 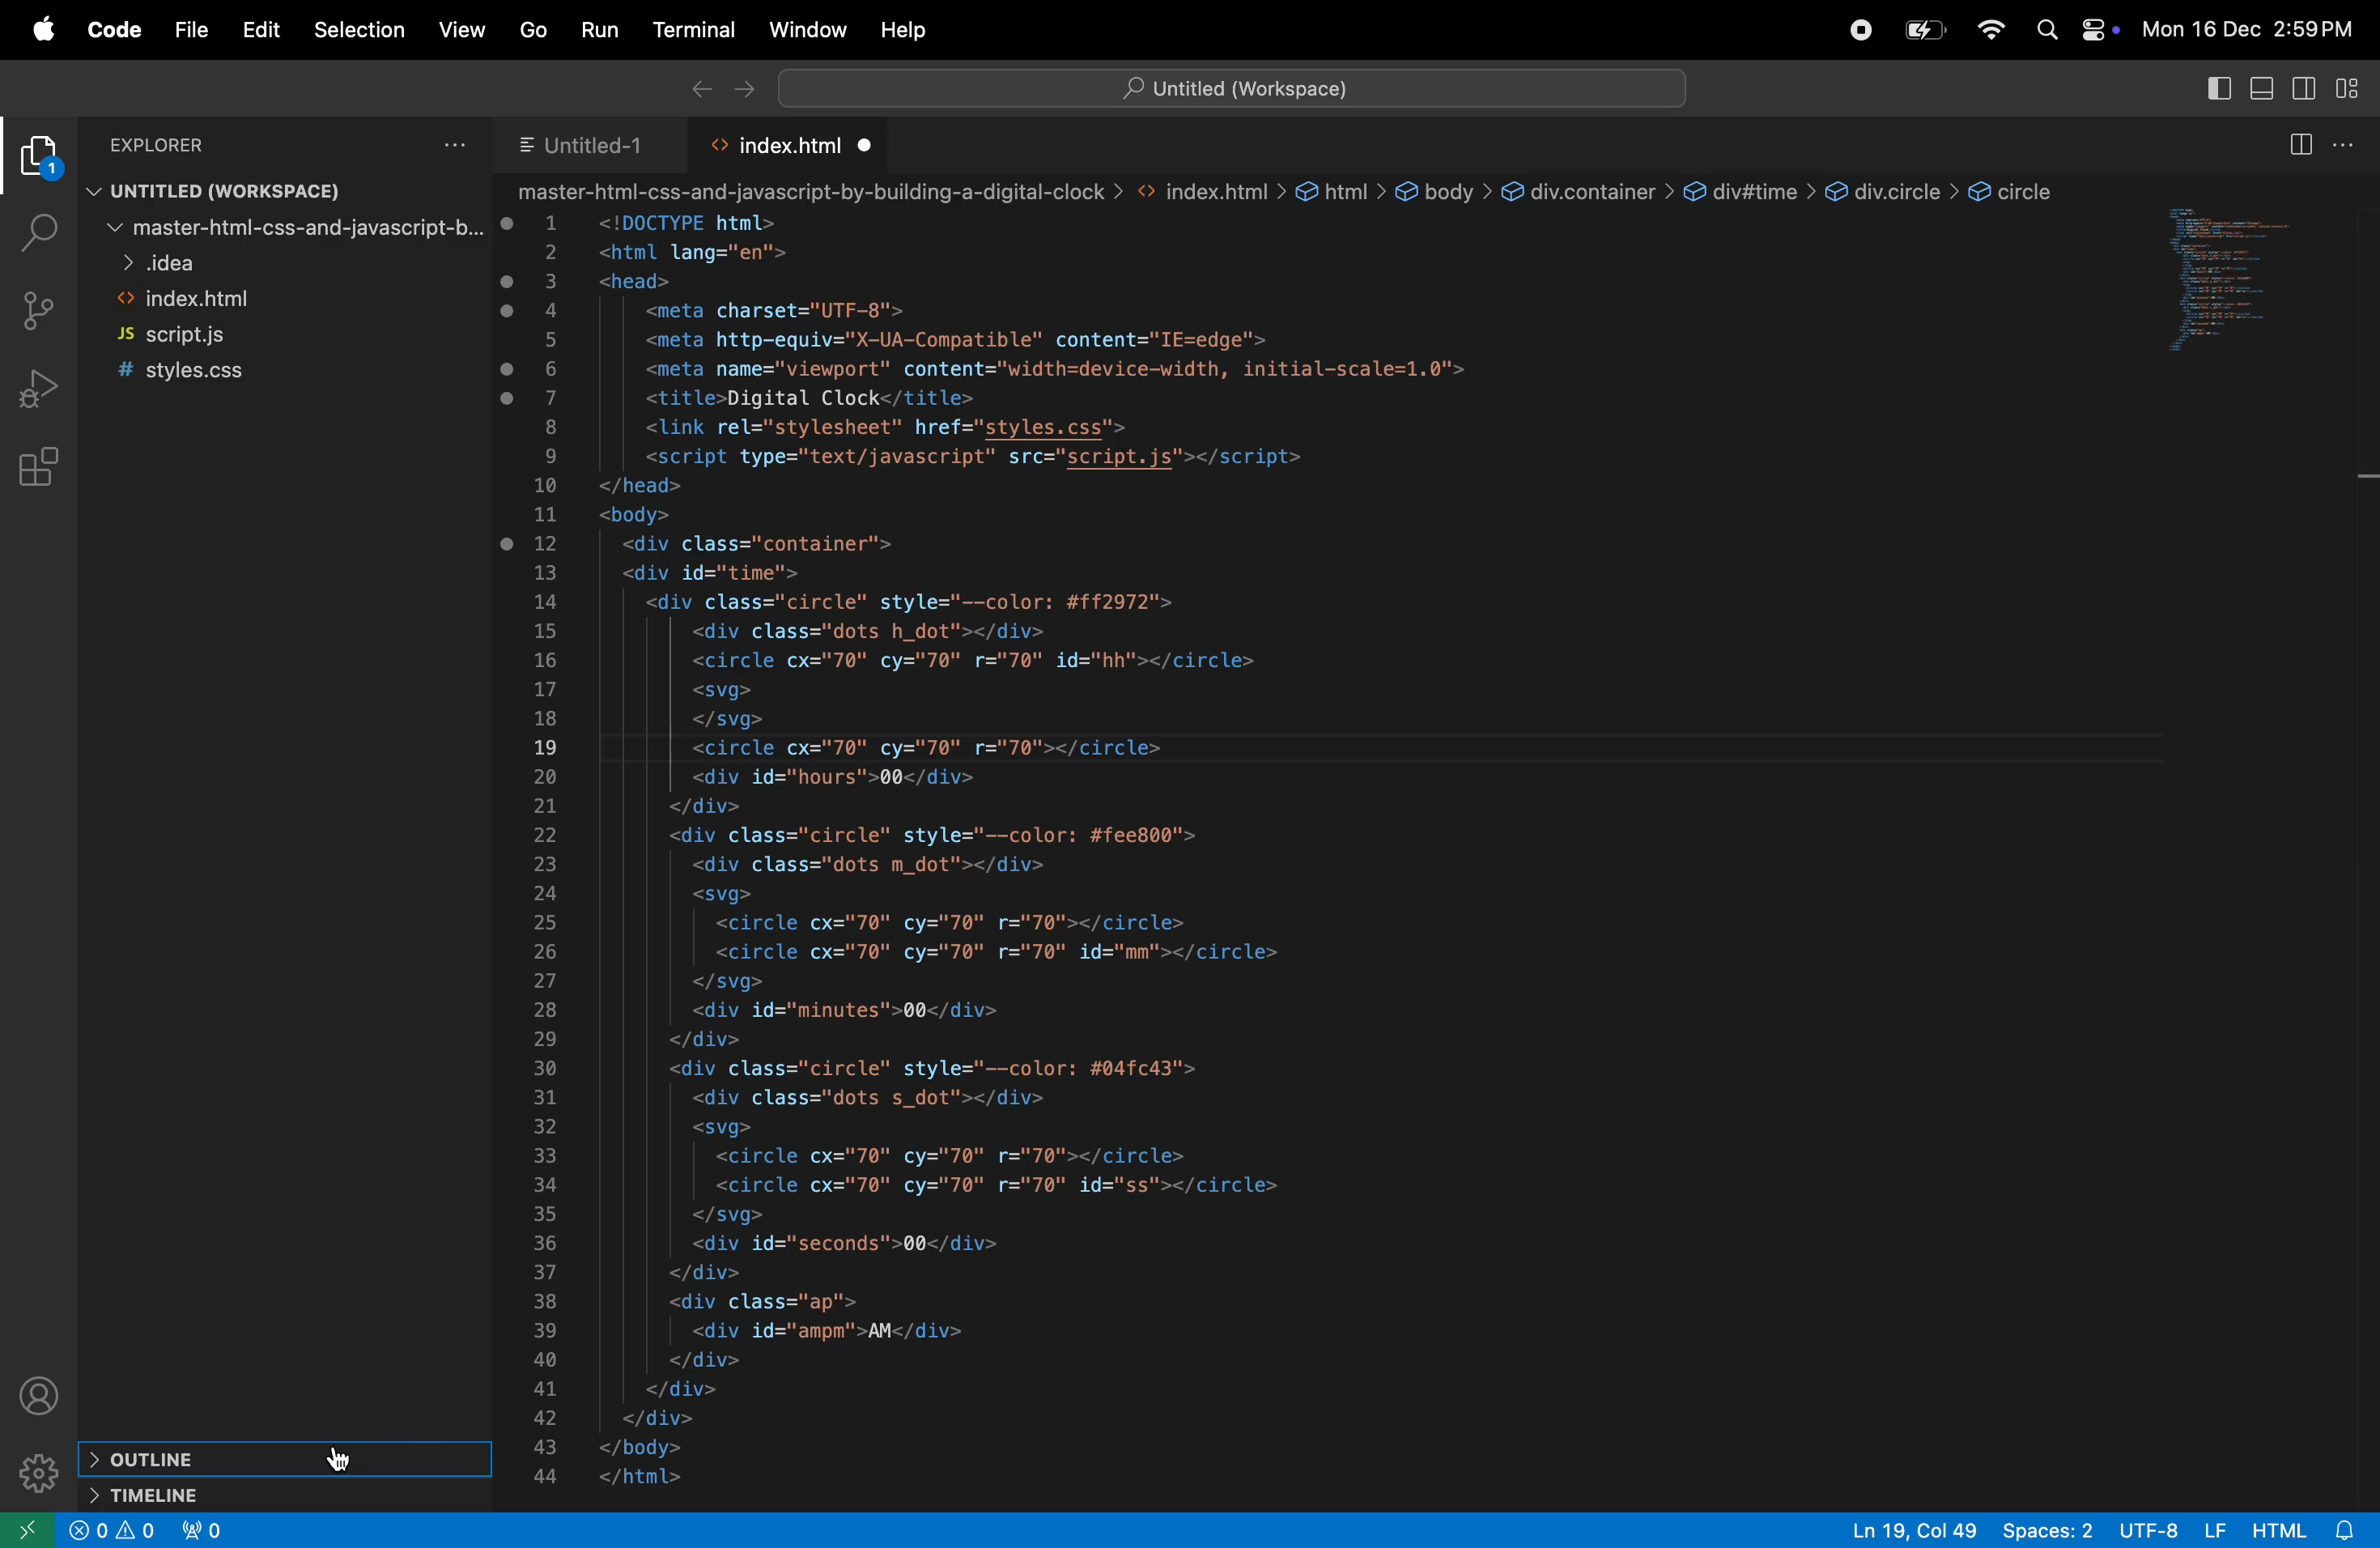 What do you see at coordinates (261, 29) in the screenshot?
I see `edit` at bounding box center [261, 29].